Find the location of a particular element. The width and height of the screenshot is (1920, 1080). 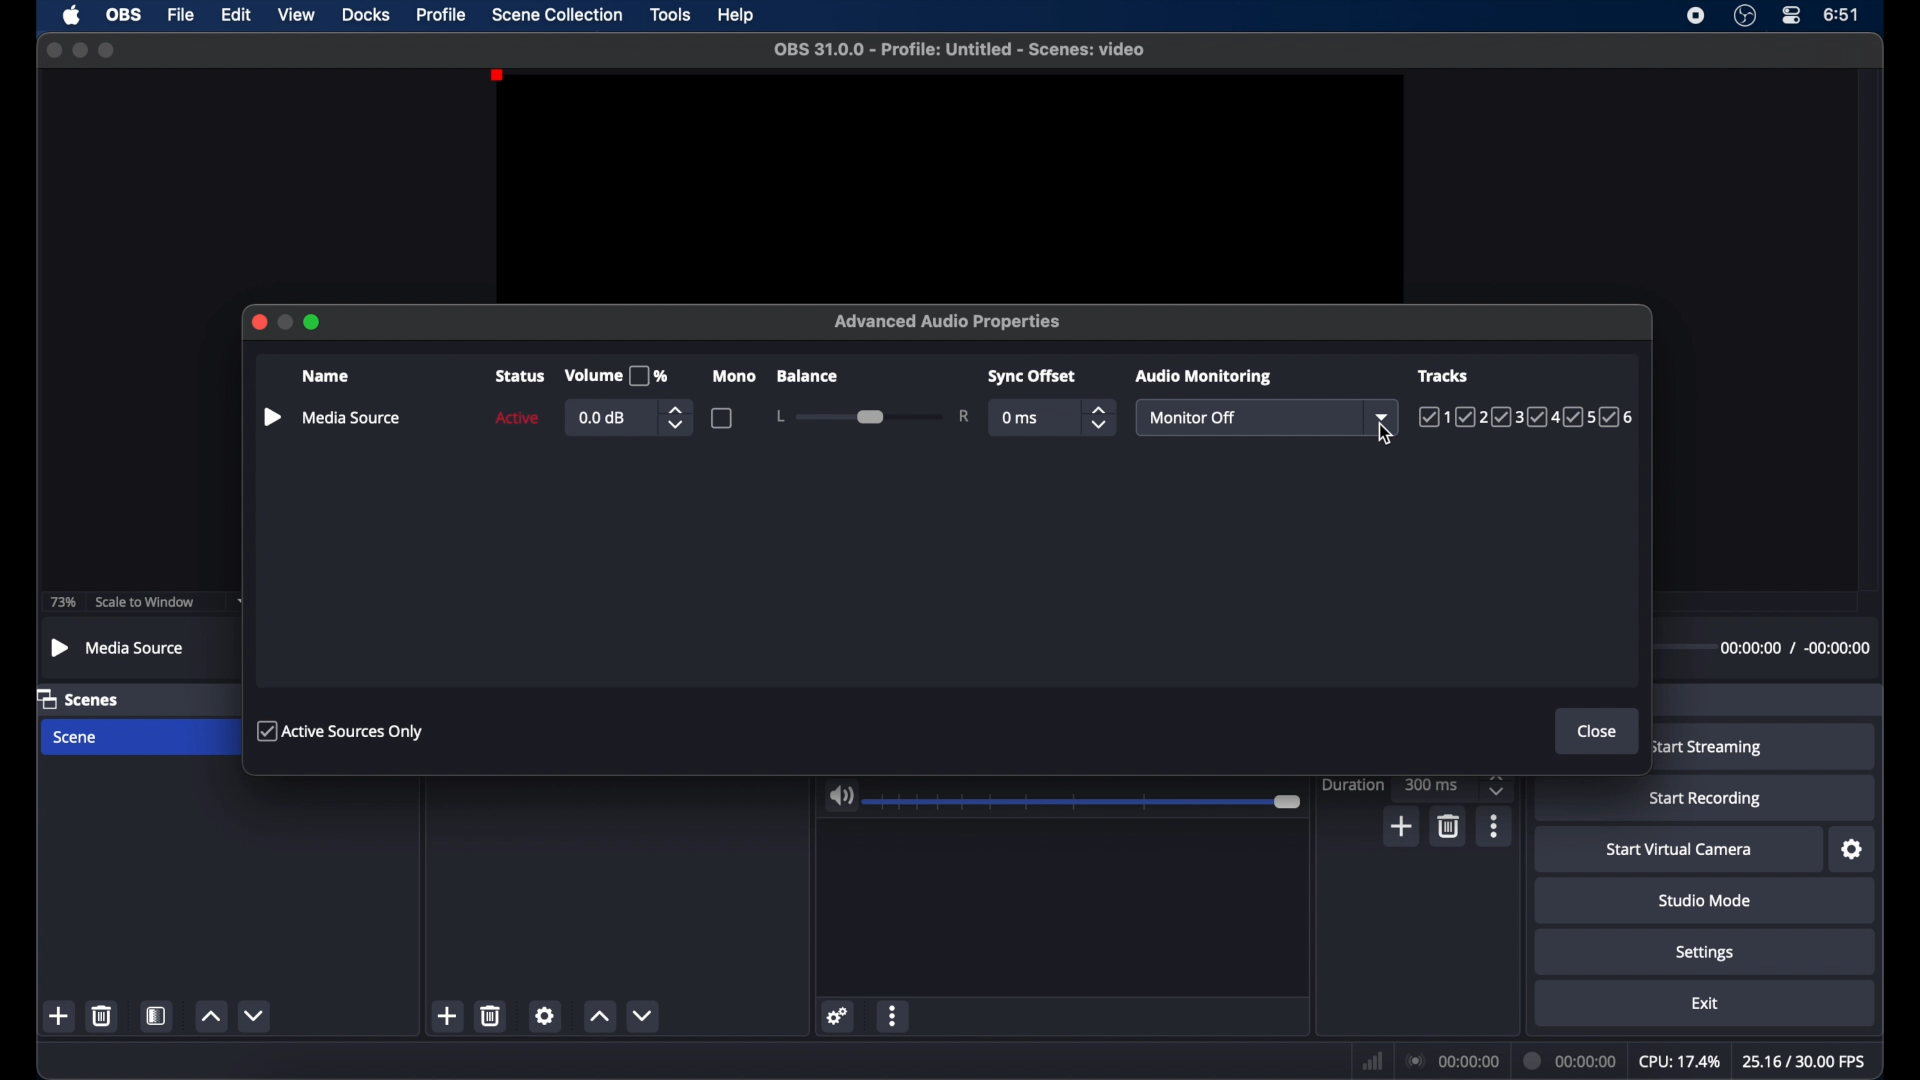

delete is located at coordinates (101, 1016).